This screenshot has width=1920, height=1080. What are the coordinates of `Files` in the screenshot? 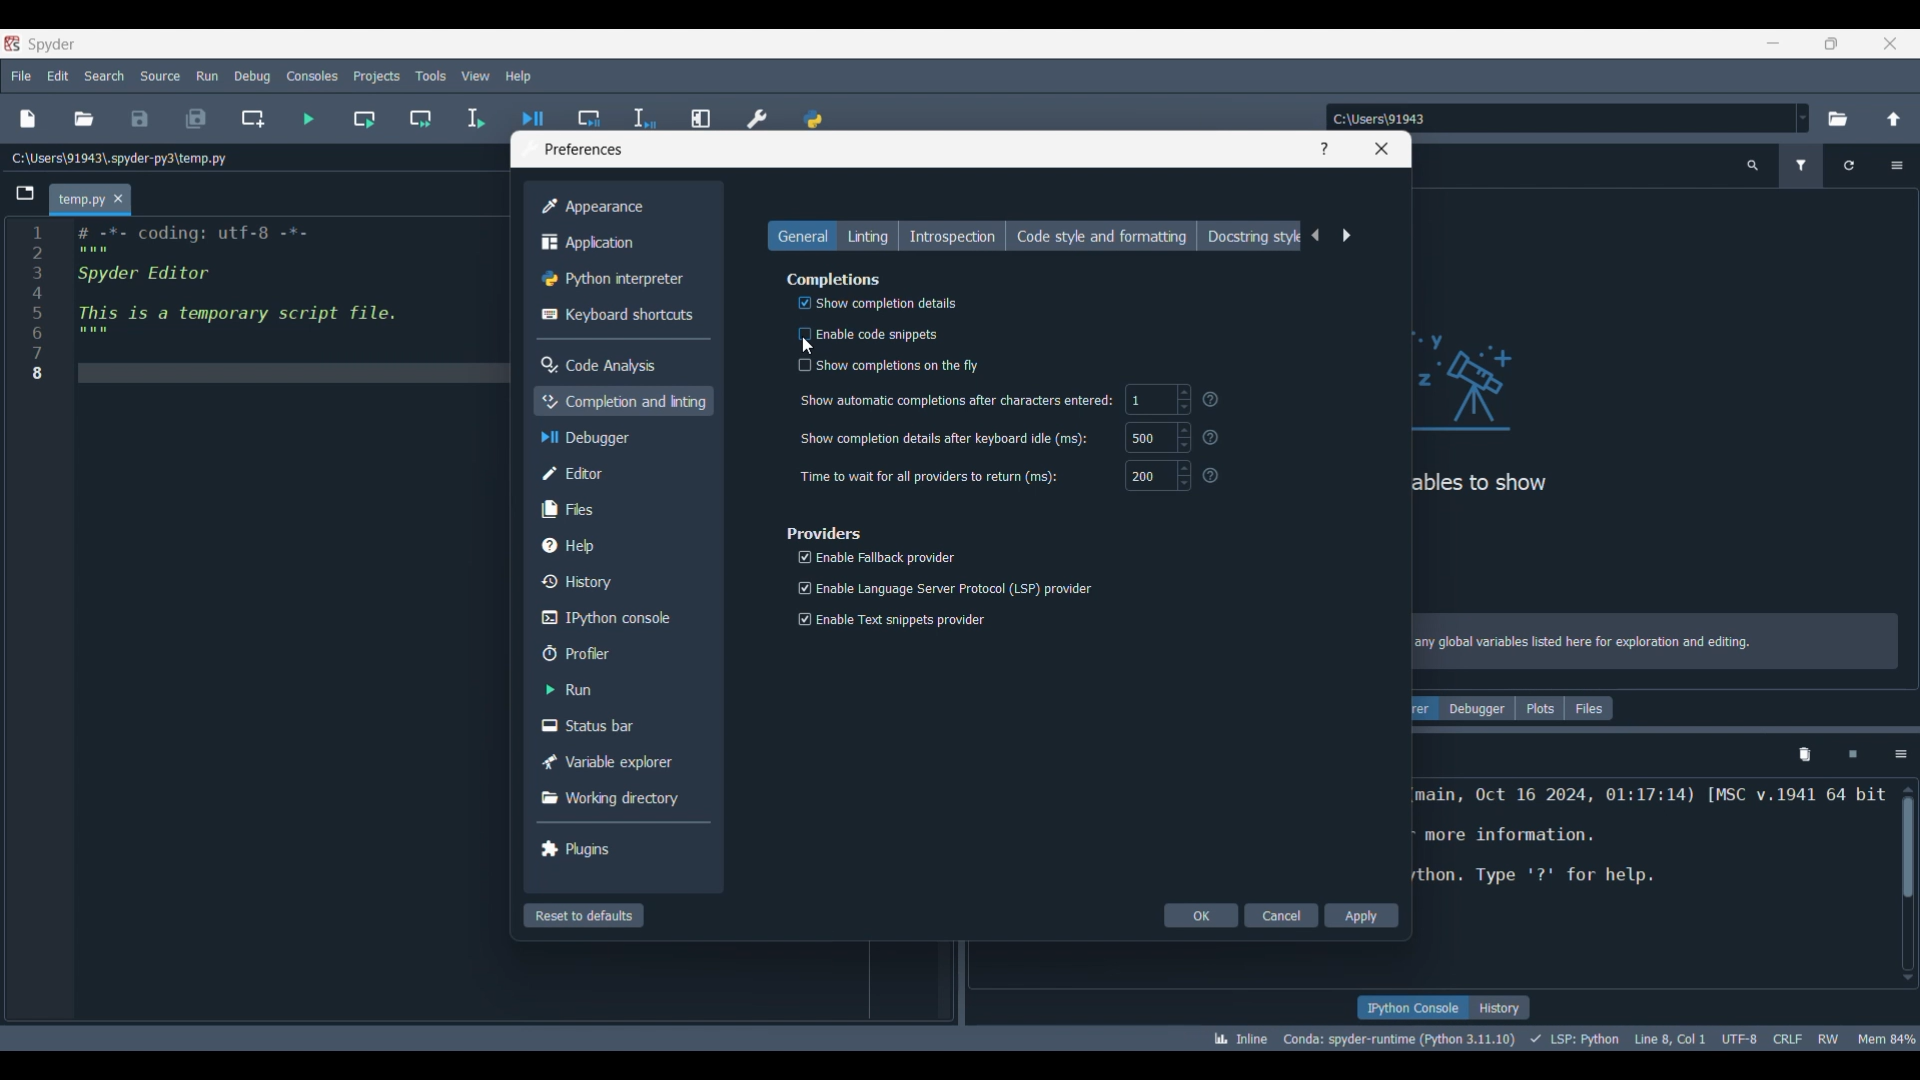 It's located at (620, 509).